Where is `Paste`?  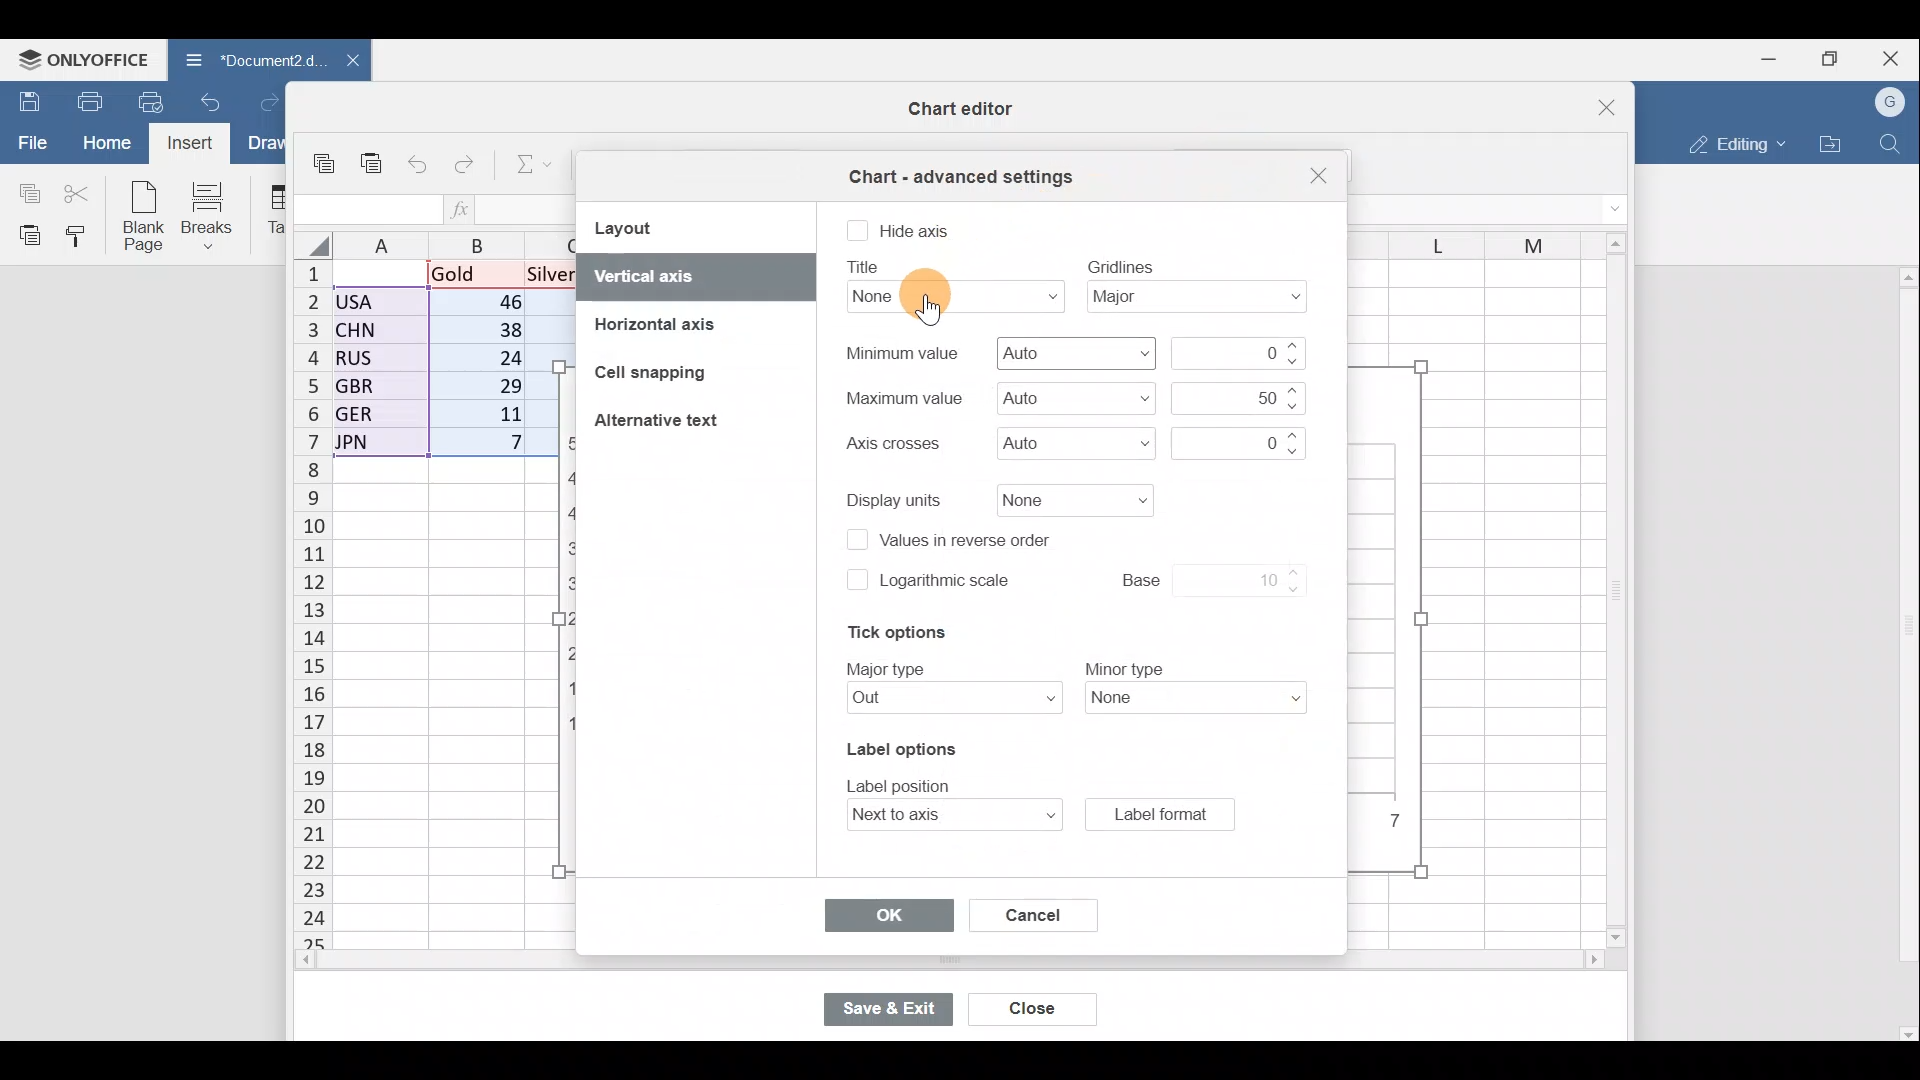 Paste is located at coordinates (25, 235).